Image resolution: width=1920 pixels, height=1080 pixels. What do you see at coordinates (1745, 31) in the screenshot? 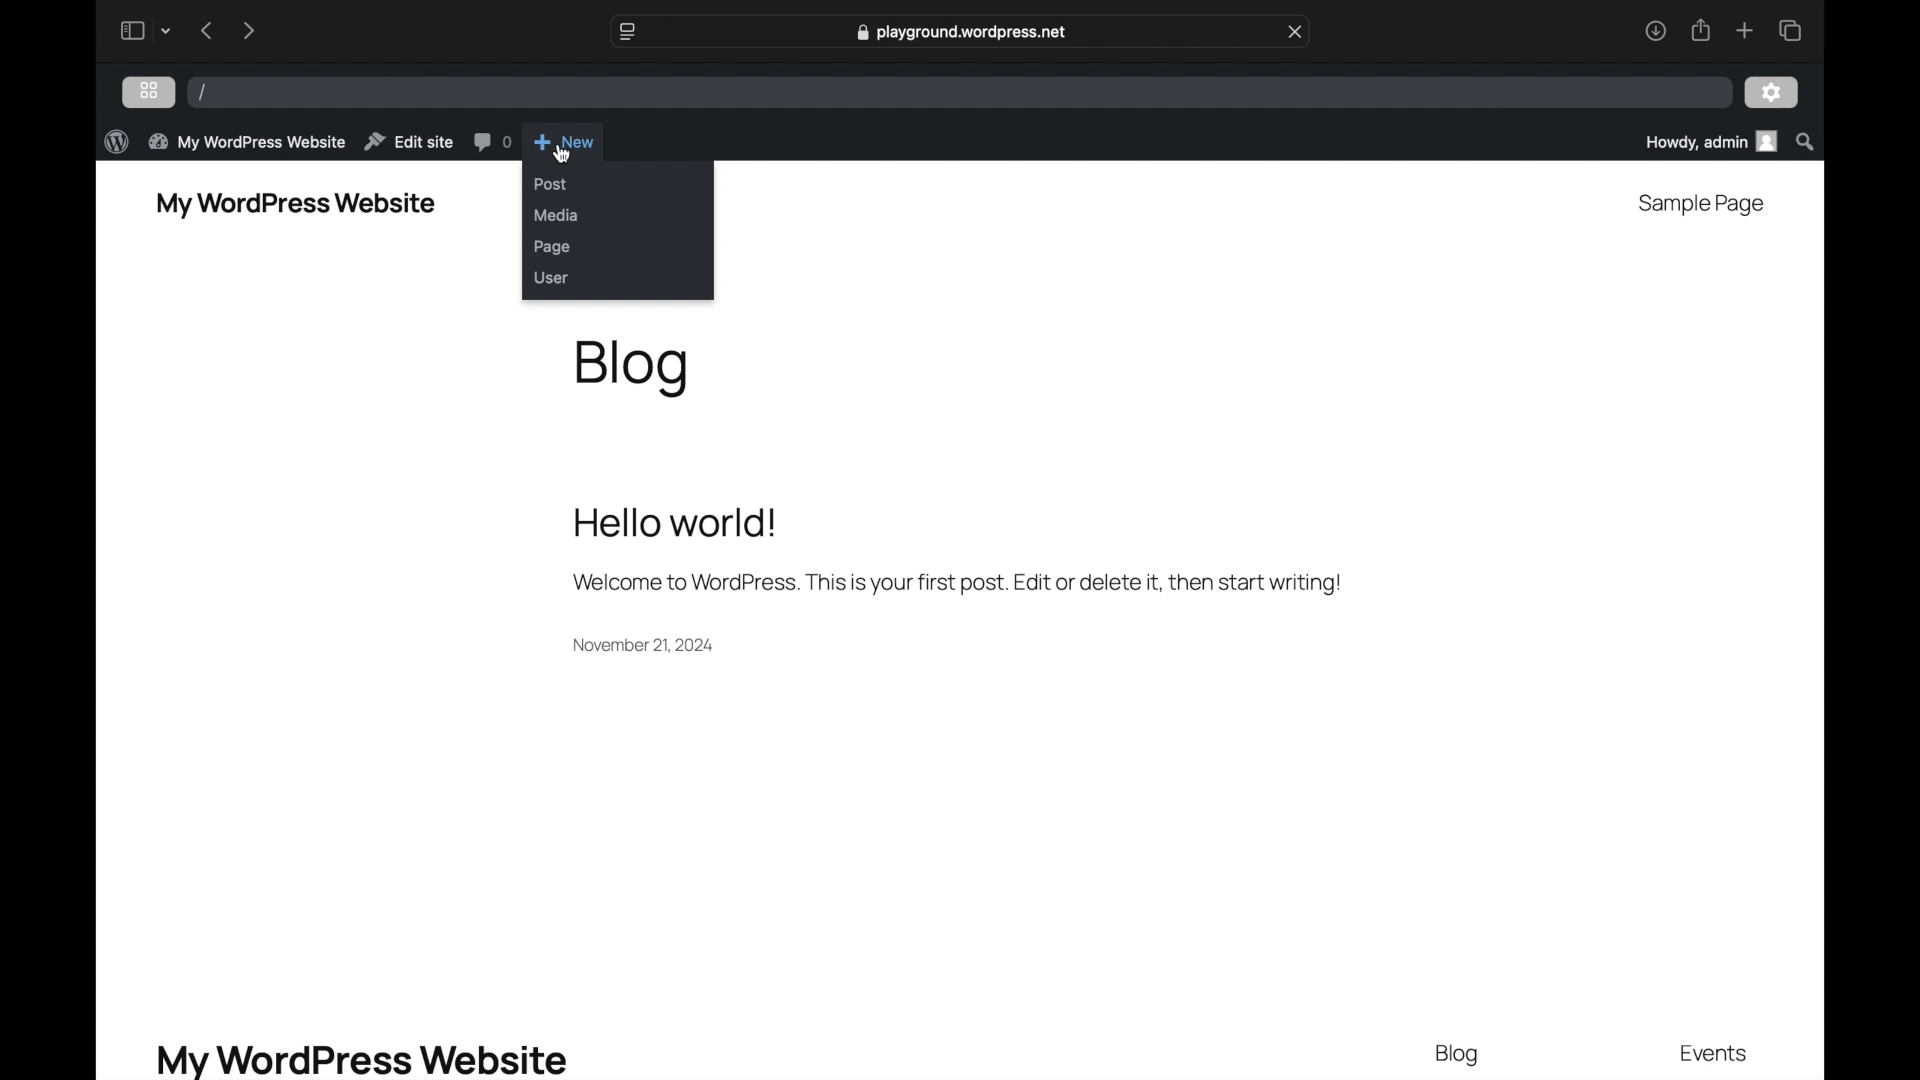
I see `new tab` at bounding box center [1745, 31].